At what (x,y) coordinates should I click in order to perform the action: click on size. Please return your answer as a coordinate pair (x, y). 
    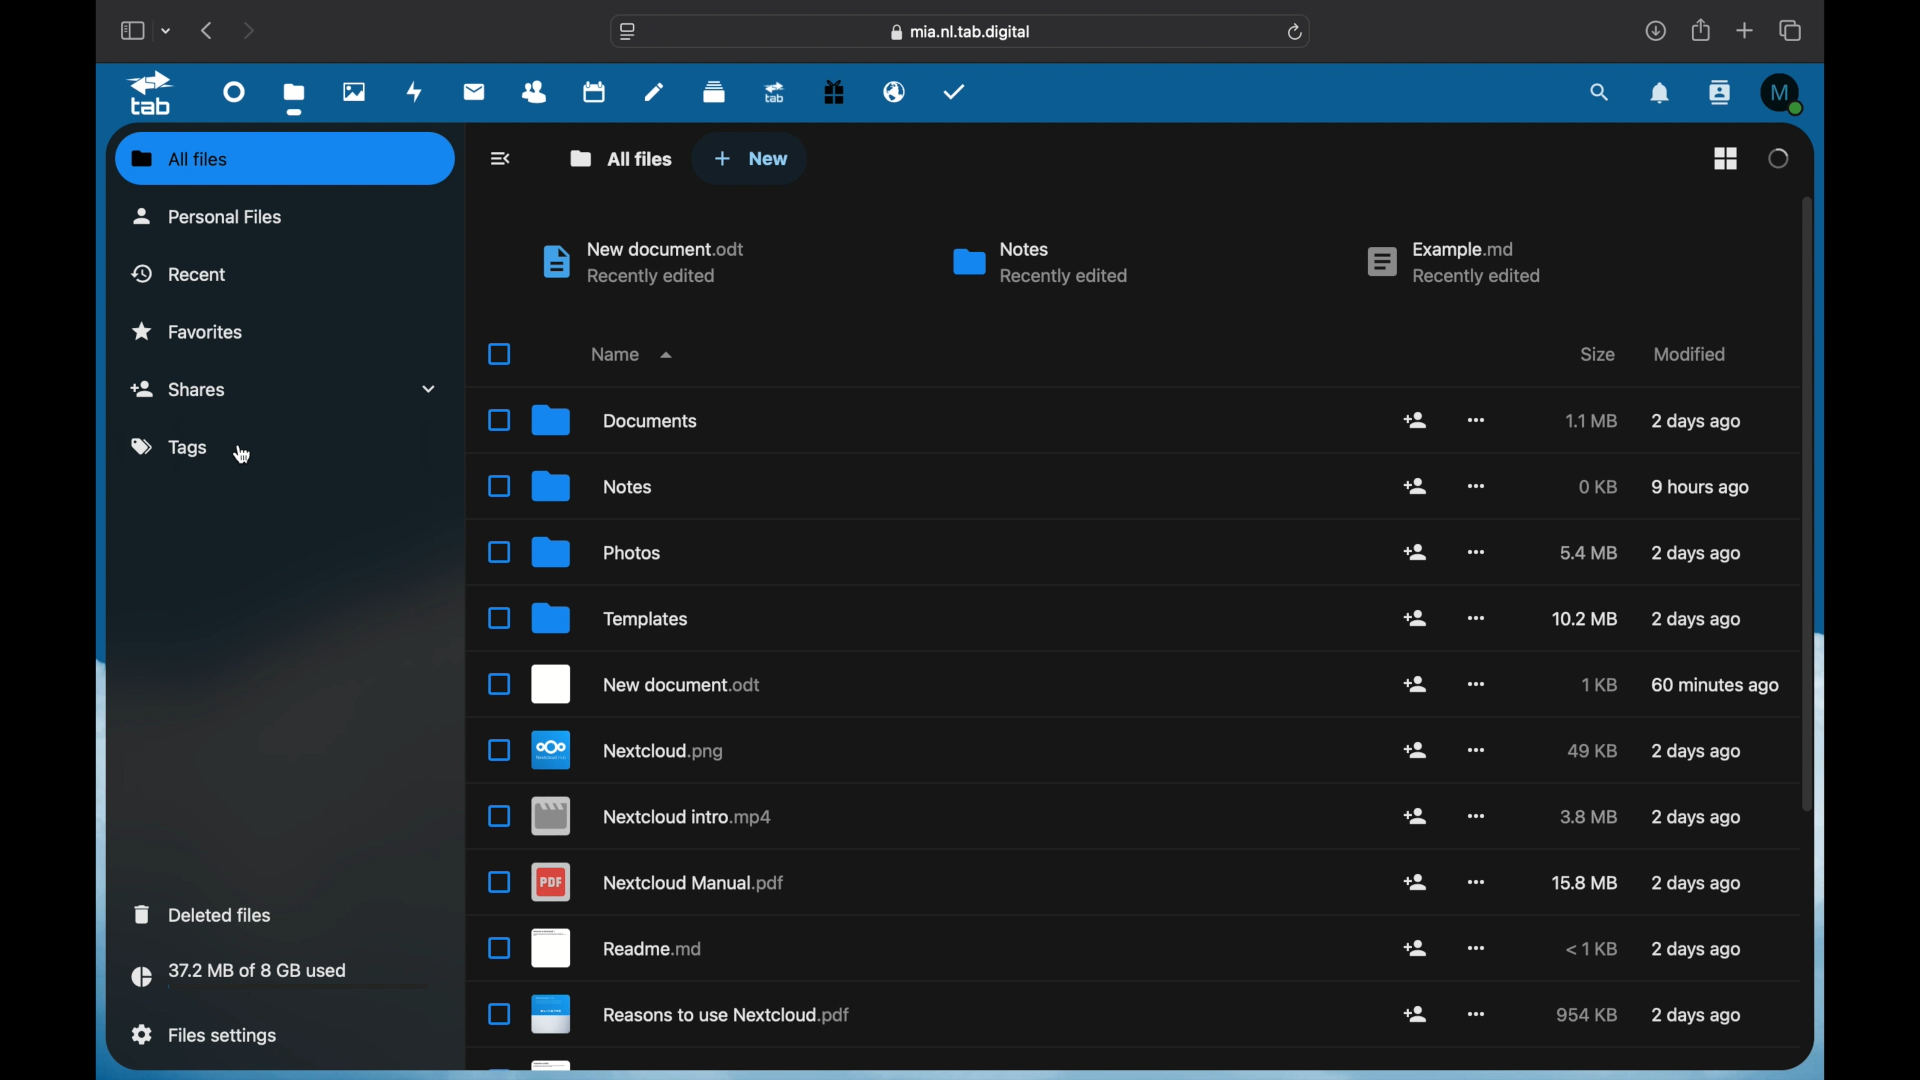
    Looking at the image, I should click on (1597, 354).